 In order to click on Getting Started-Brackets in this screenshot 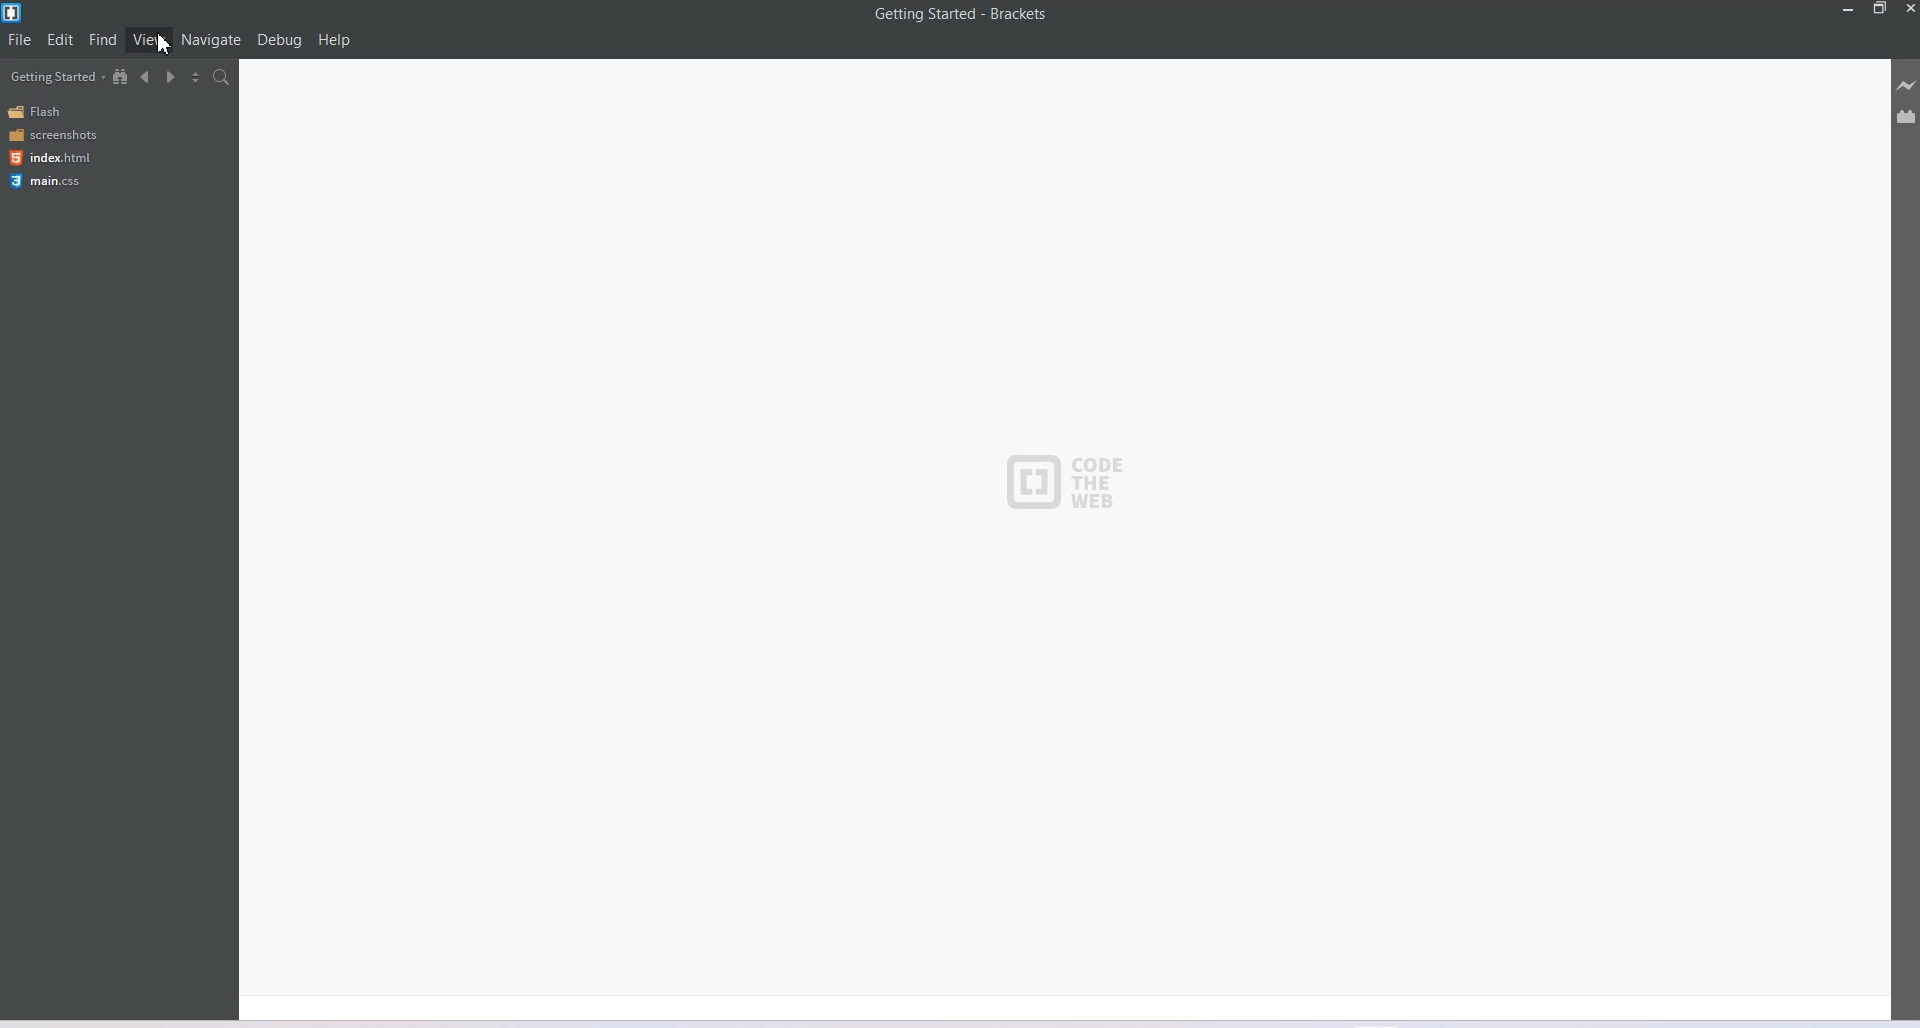, I will do `click(961, 15)`.